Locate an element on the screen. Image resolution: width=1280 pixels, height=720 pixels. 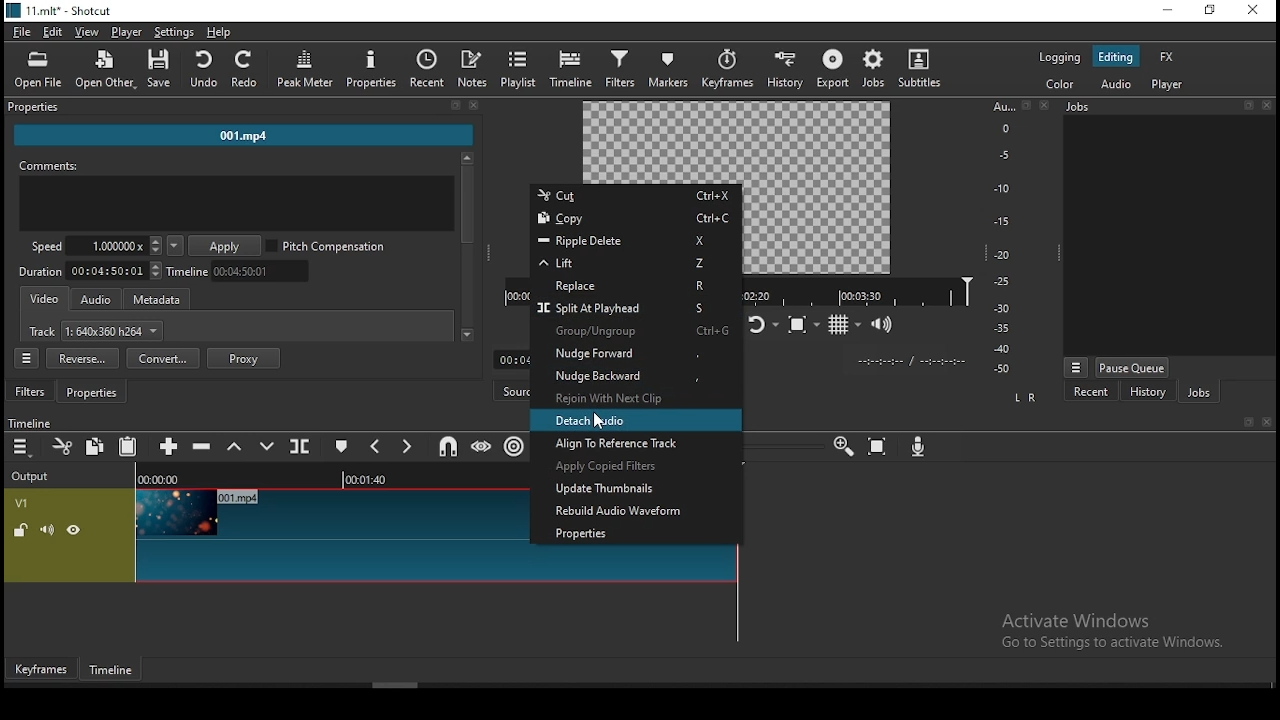
settings is located at coordinates (174, 33).